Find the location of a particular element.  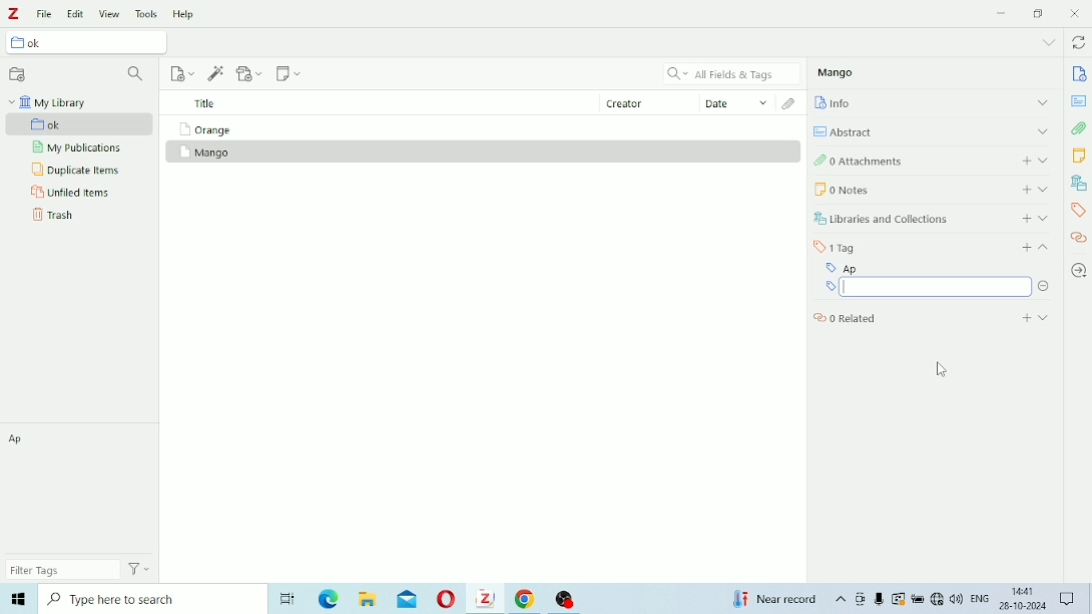

Info is located at coordinates (933, 101).